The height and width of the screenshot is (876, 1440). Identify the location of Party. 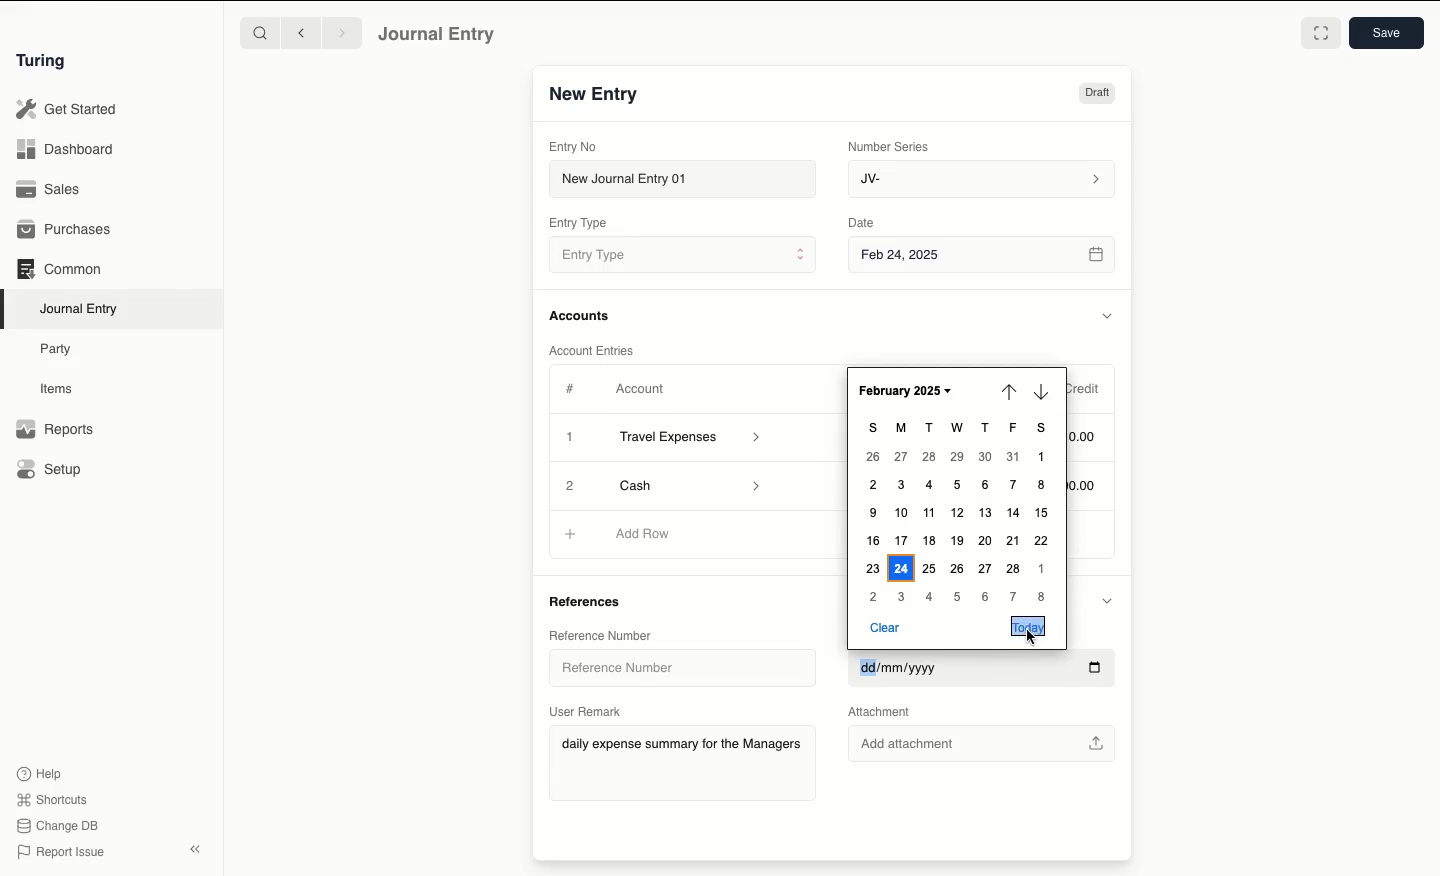
(61, 350).